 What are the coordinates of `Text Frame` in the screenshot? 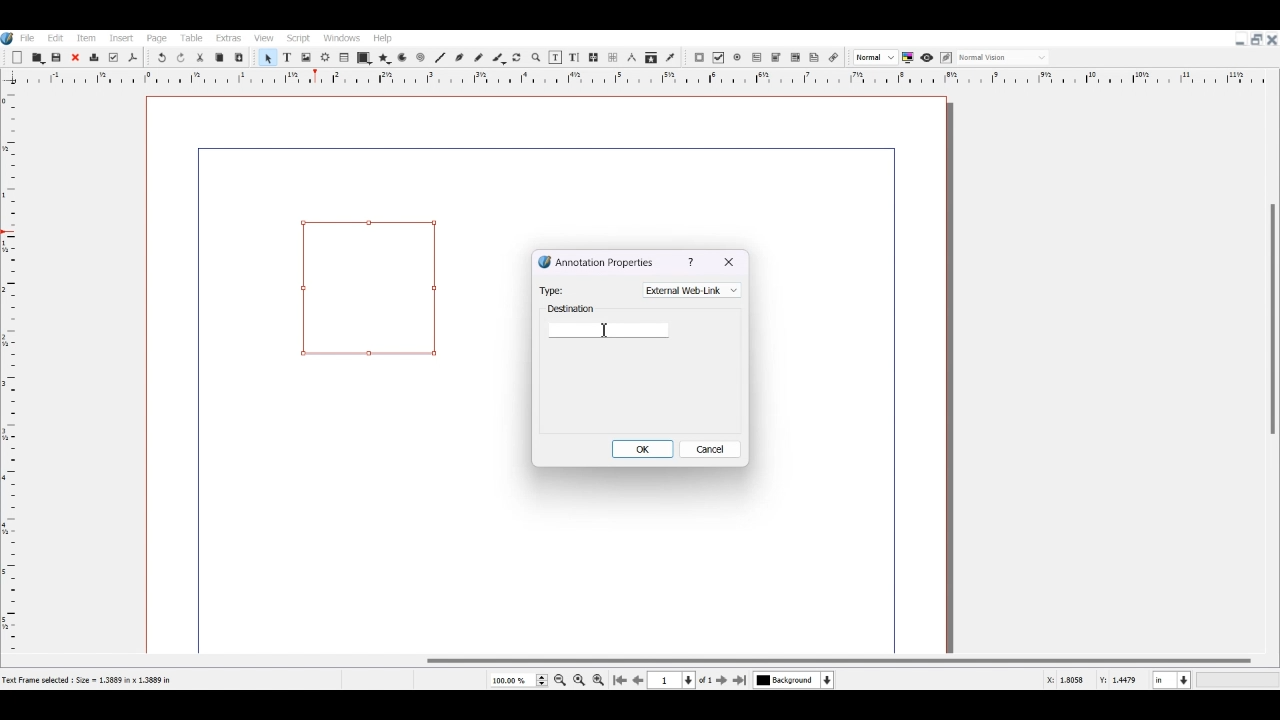 It's located at (287, 57).